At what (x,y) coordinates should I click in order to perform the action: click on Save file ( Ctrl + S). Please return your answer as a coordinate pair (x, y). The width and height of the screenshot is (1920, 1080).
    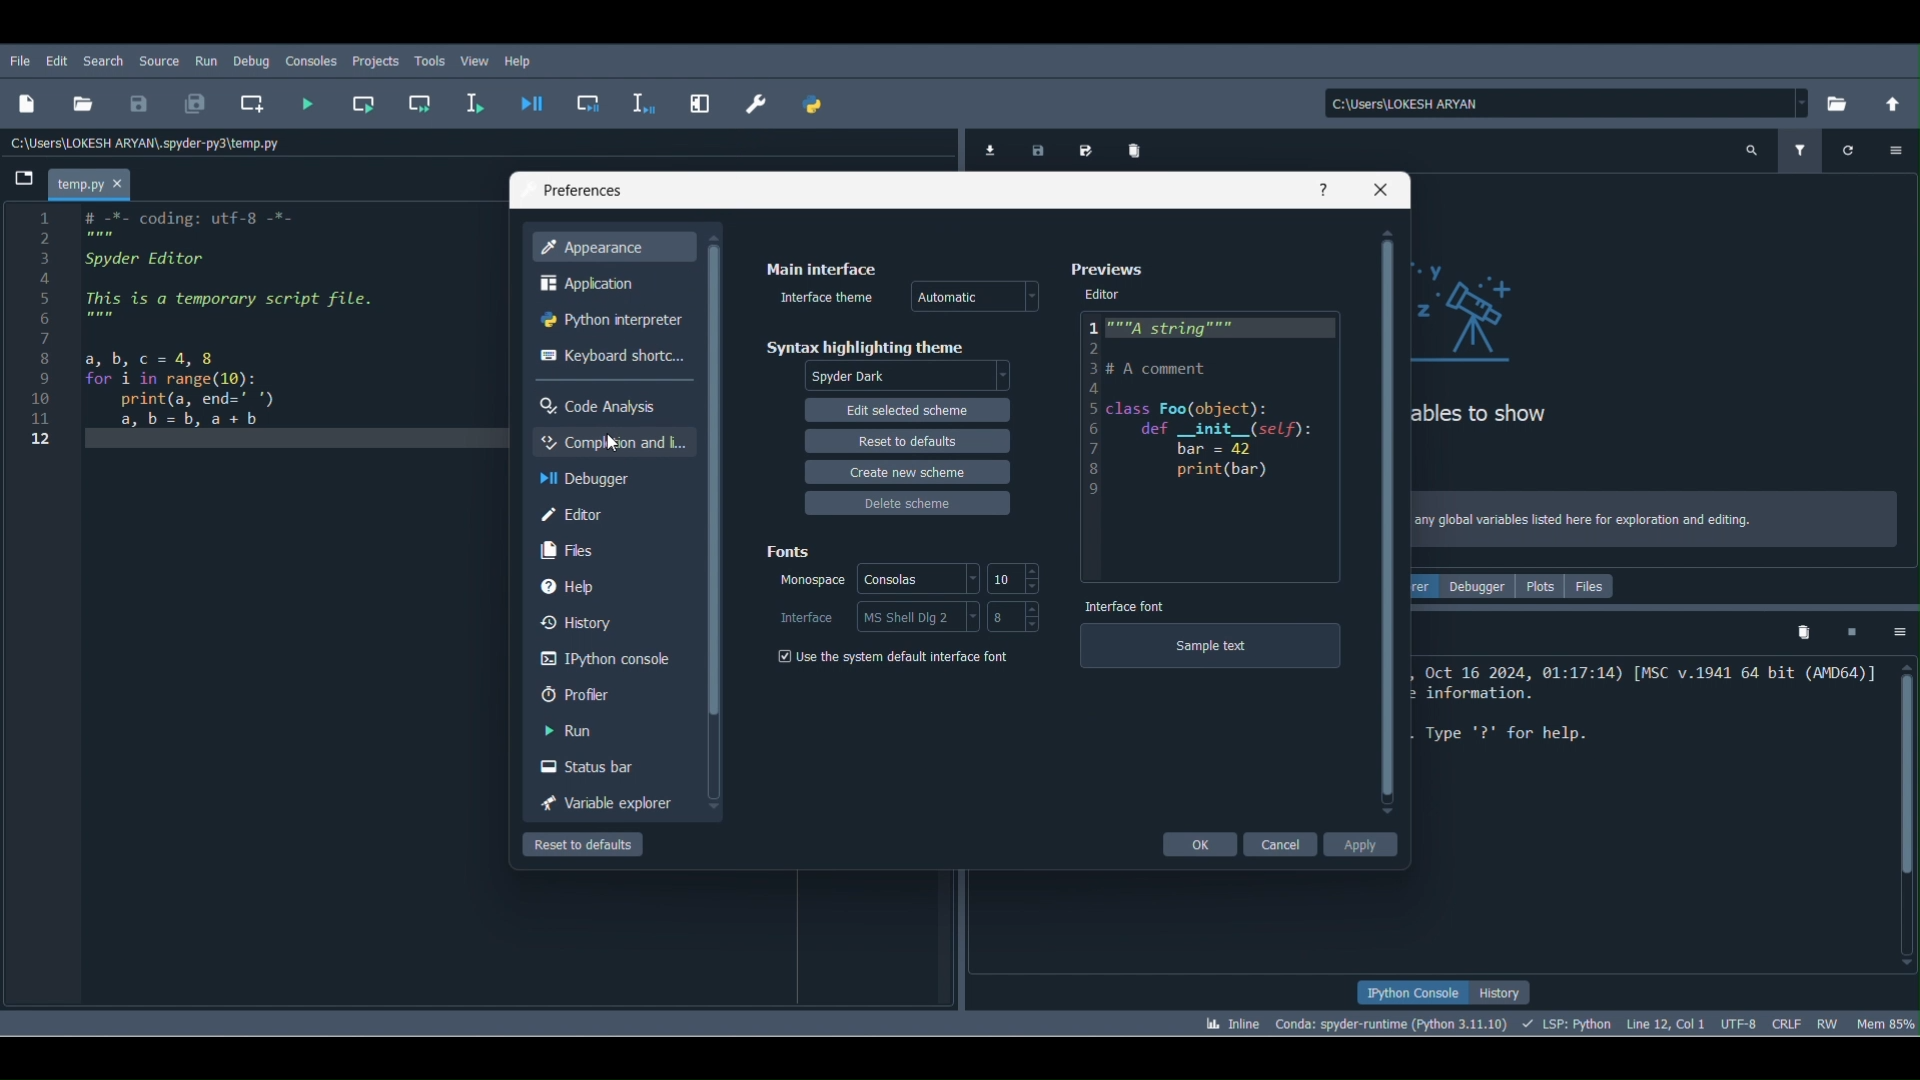
    Looking at the image, I should click on (140, 106).